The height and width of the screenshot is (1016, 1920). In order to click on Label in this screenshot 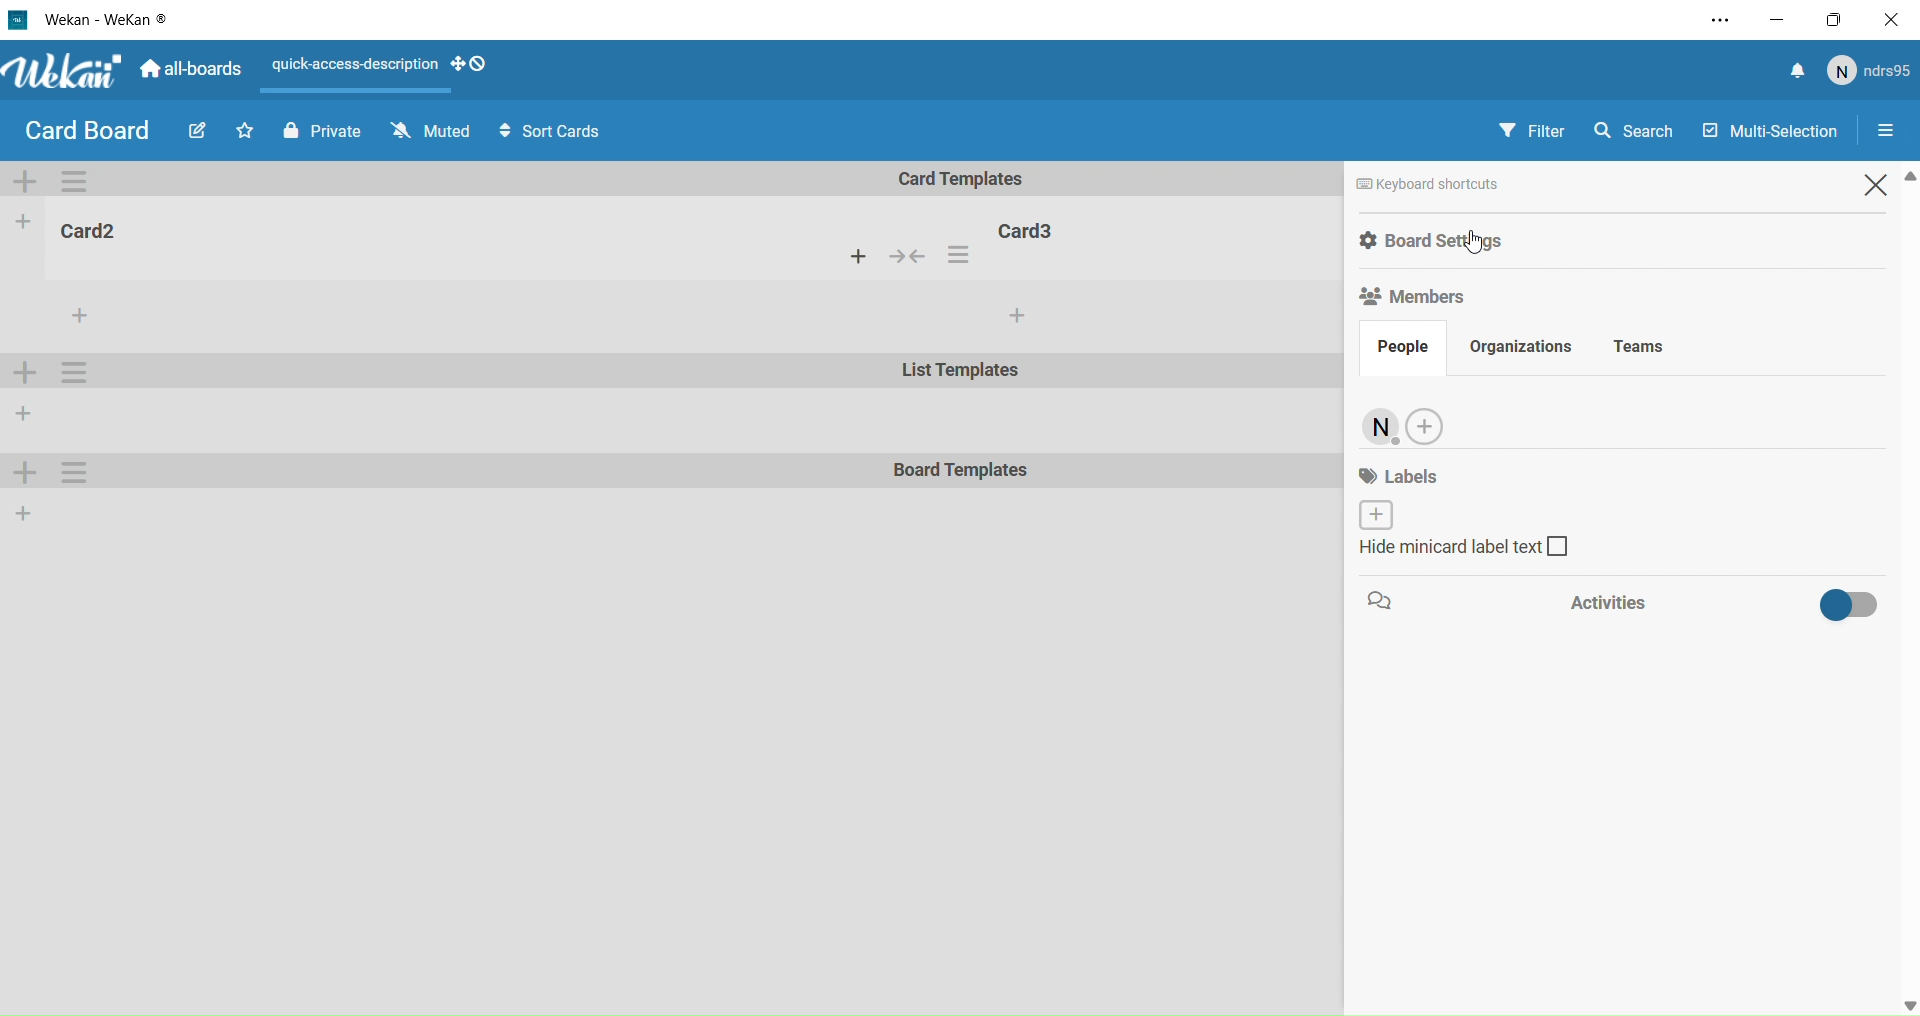, I will do `click(1405, 493)`.